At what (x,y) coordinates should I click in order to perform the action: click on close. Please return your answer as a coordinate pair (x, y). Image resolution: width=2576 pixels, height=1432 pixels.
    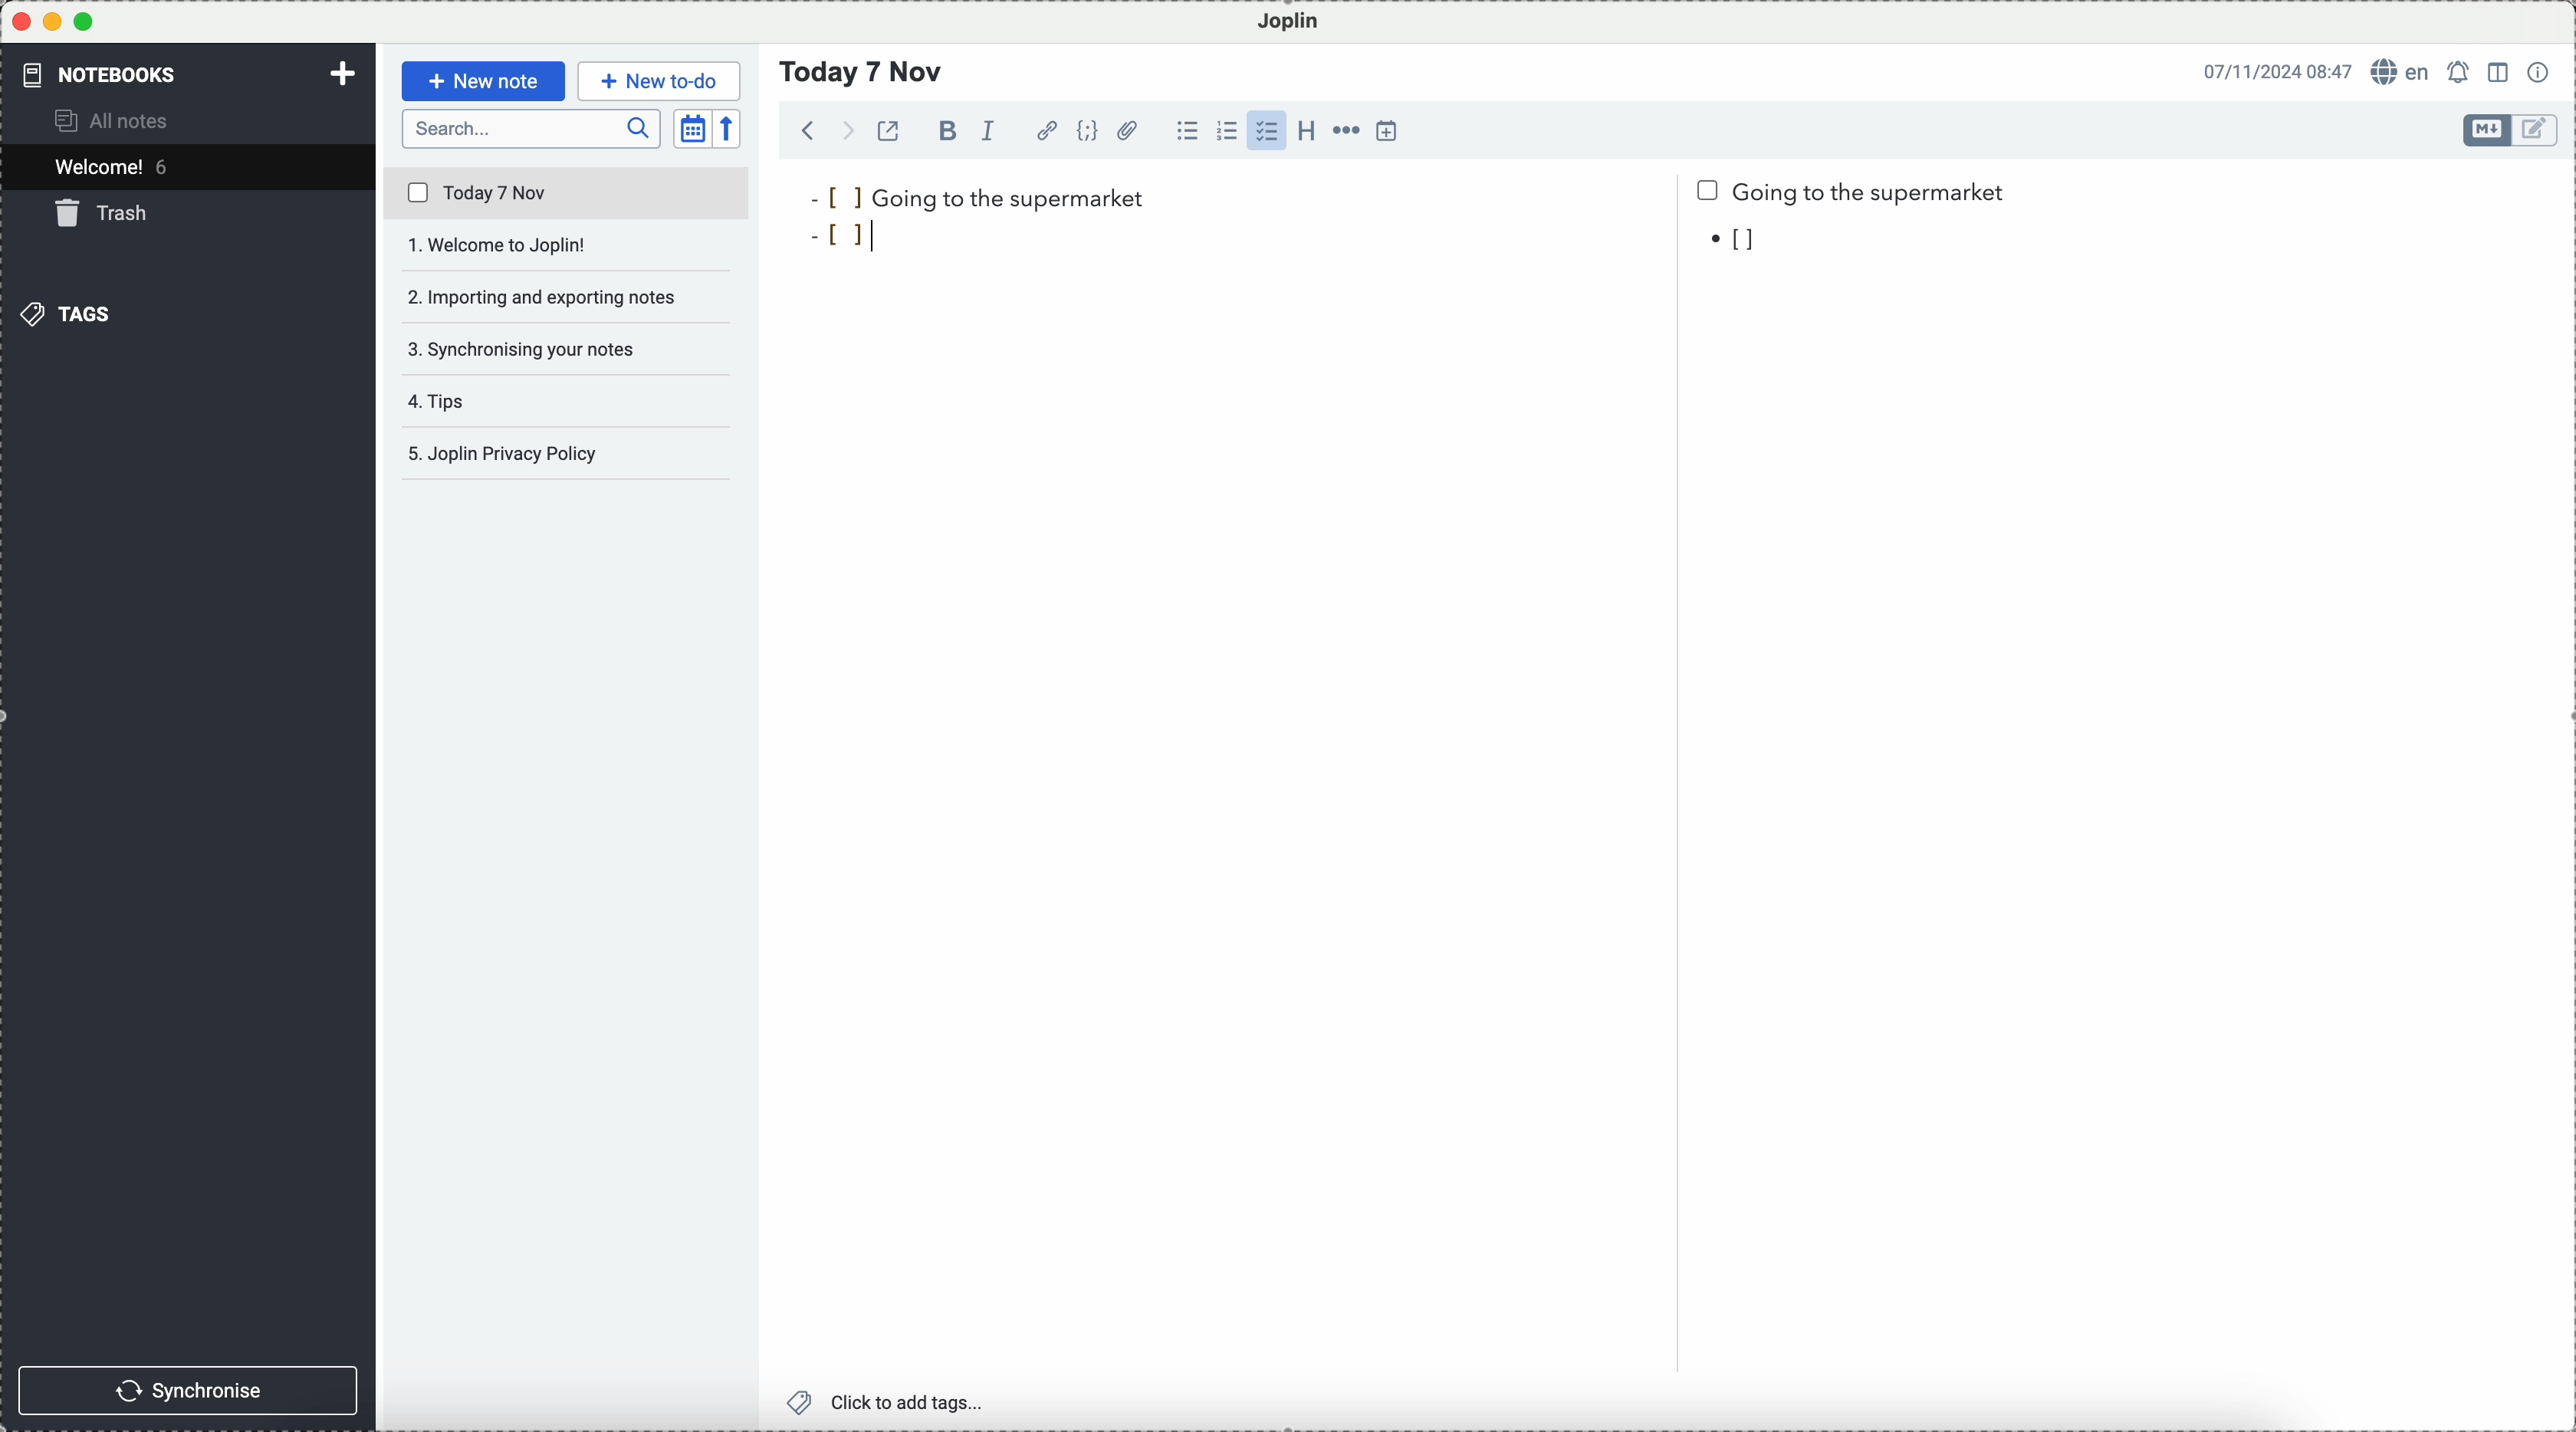
    Looking at the image, I should click on (21, 22).